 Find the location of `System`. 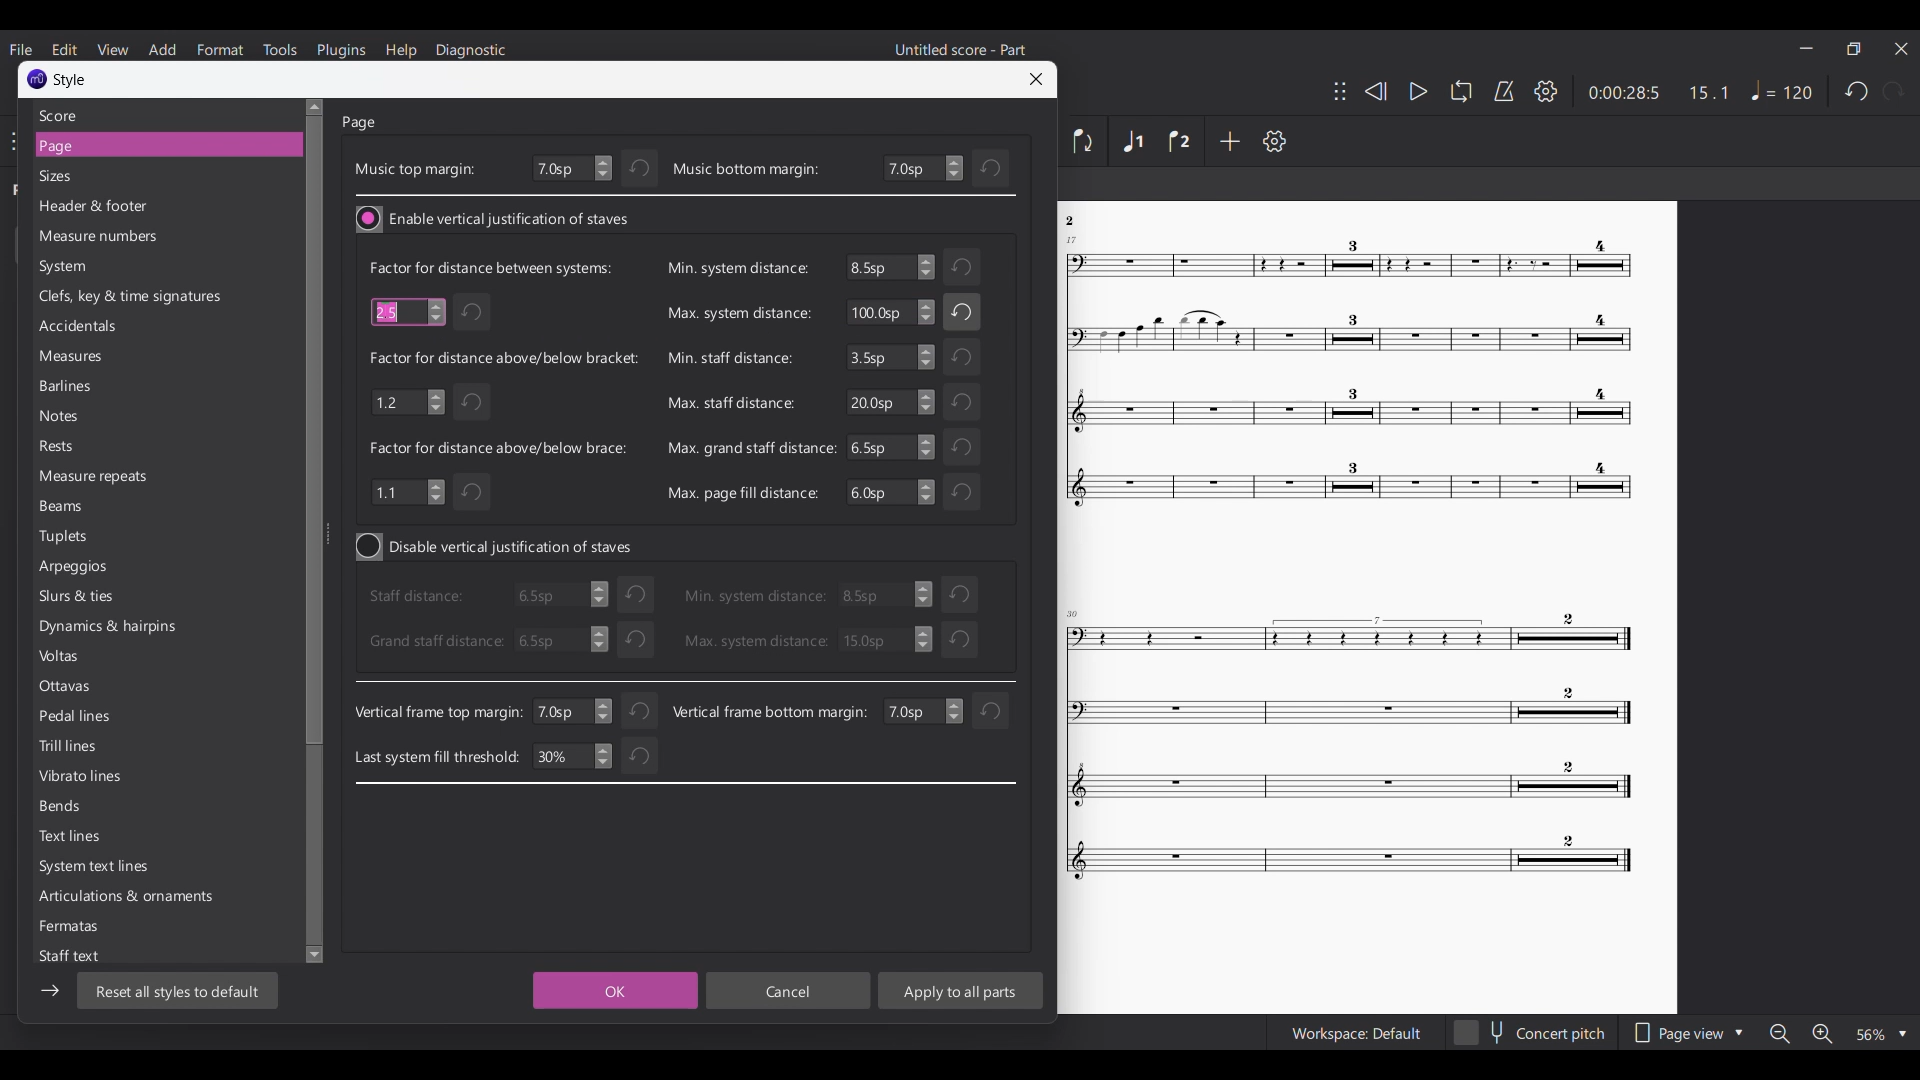

System is located at coordinates (131, 267).